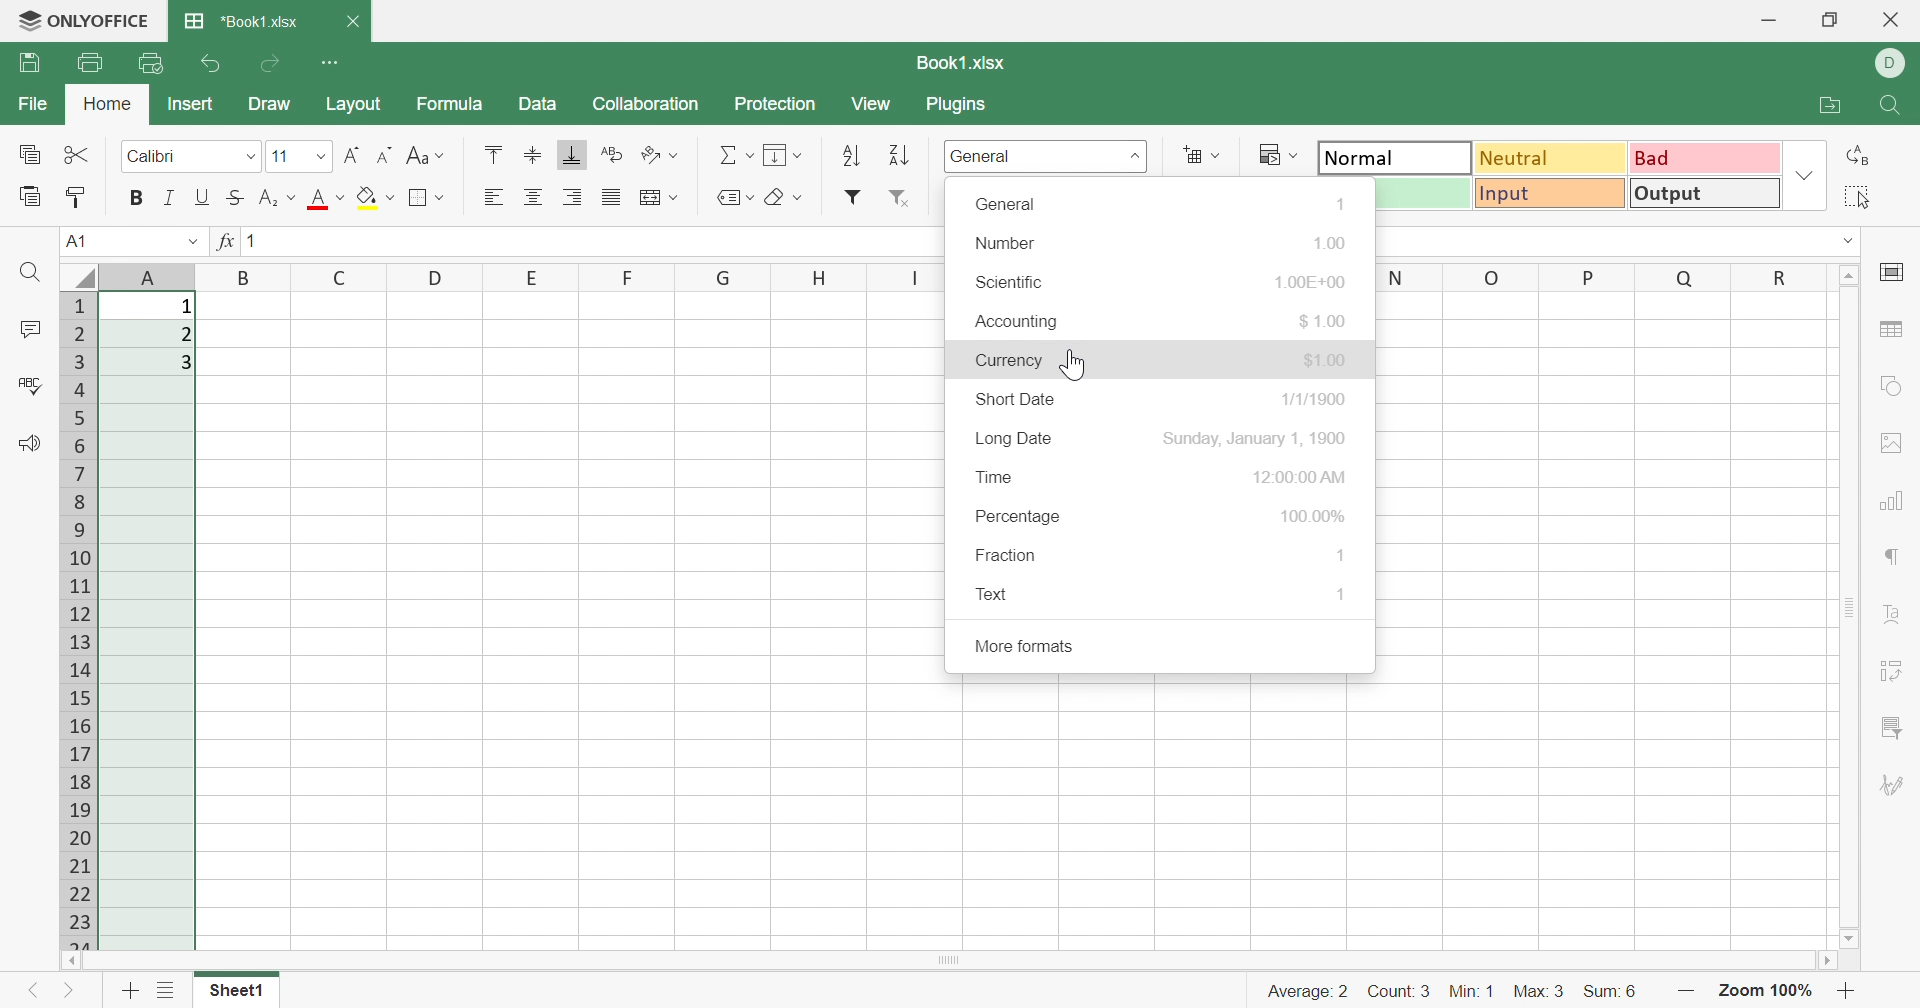 The height and width of the screenshot is (1008, 1920). What do you see at coordinates (1314, 398) in the screenshot?
I see `1/1//1900` at bounding box center [1314, 398].